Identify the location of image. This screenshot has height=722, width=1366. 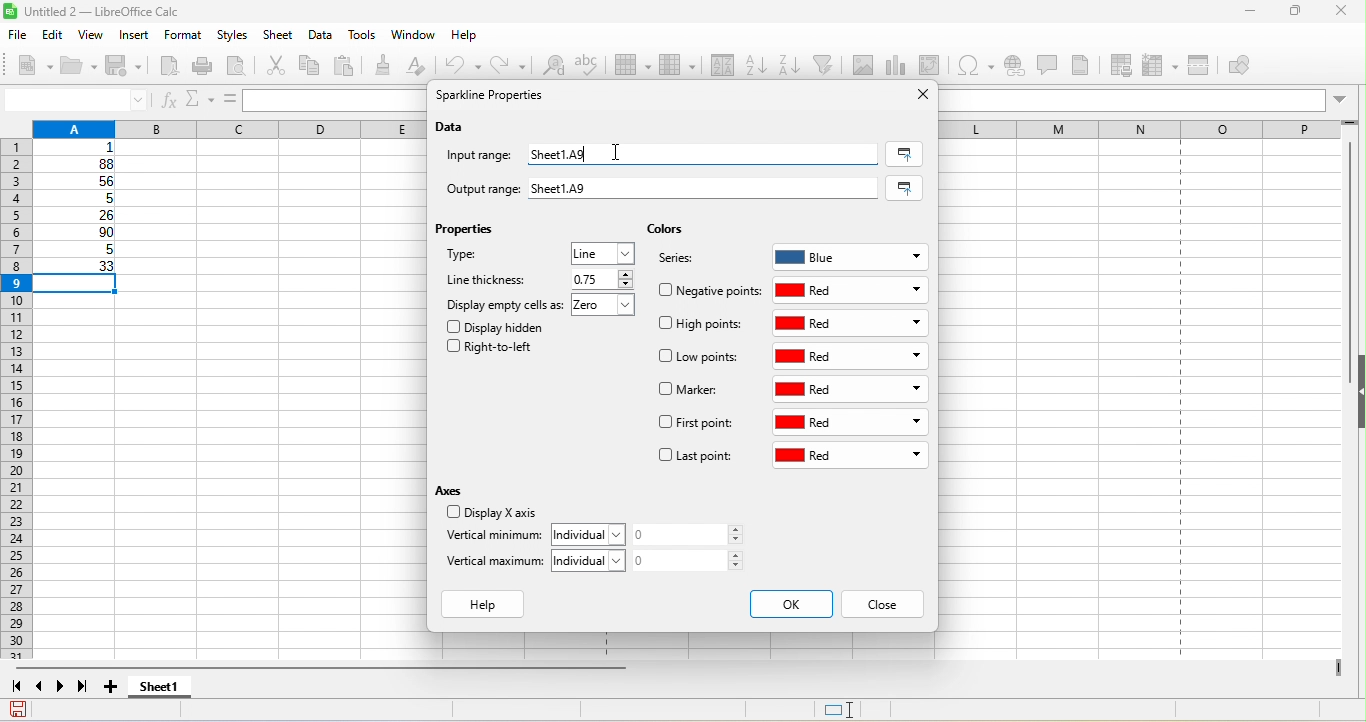
(865, 63).